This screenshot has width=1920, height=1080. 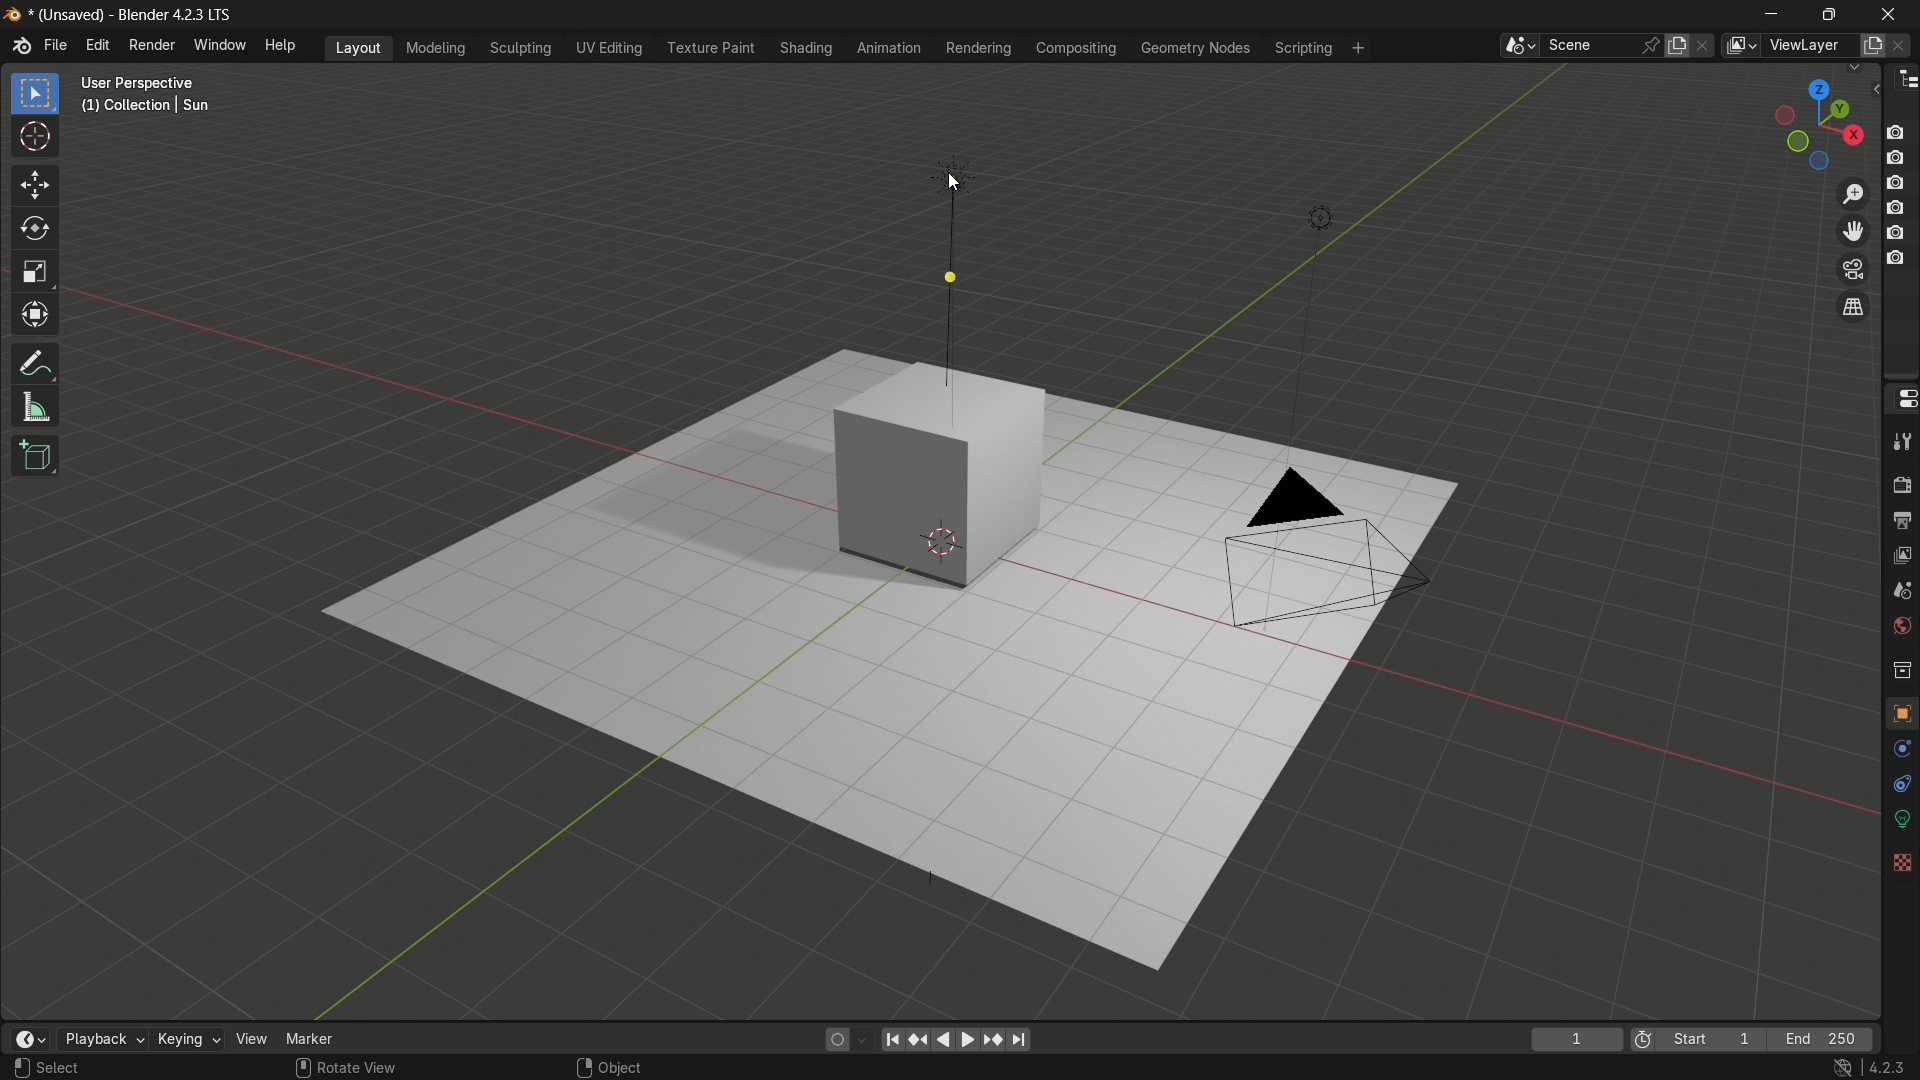 I want to click on logo, so click(x=12, y=15).